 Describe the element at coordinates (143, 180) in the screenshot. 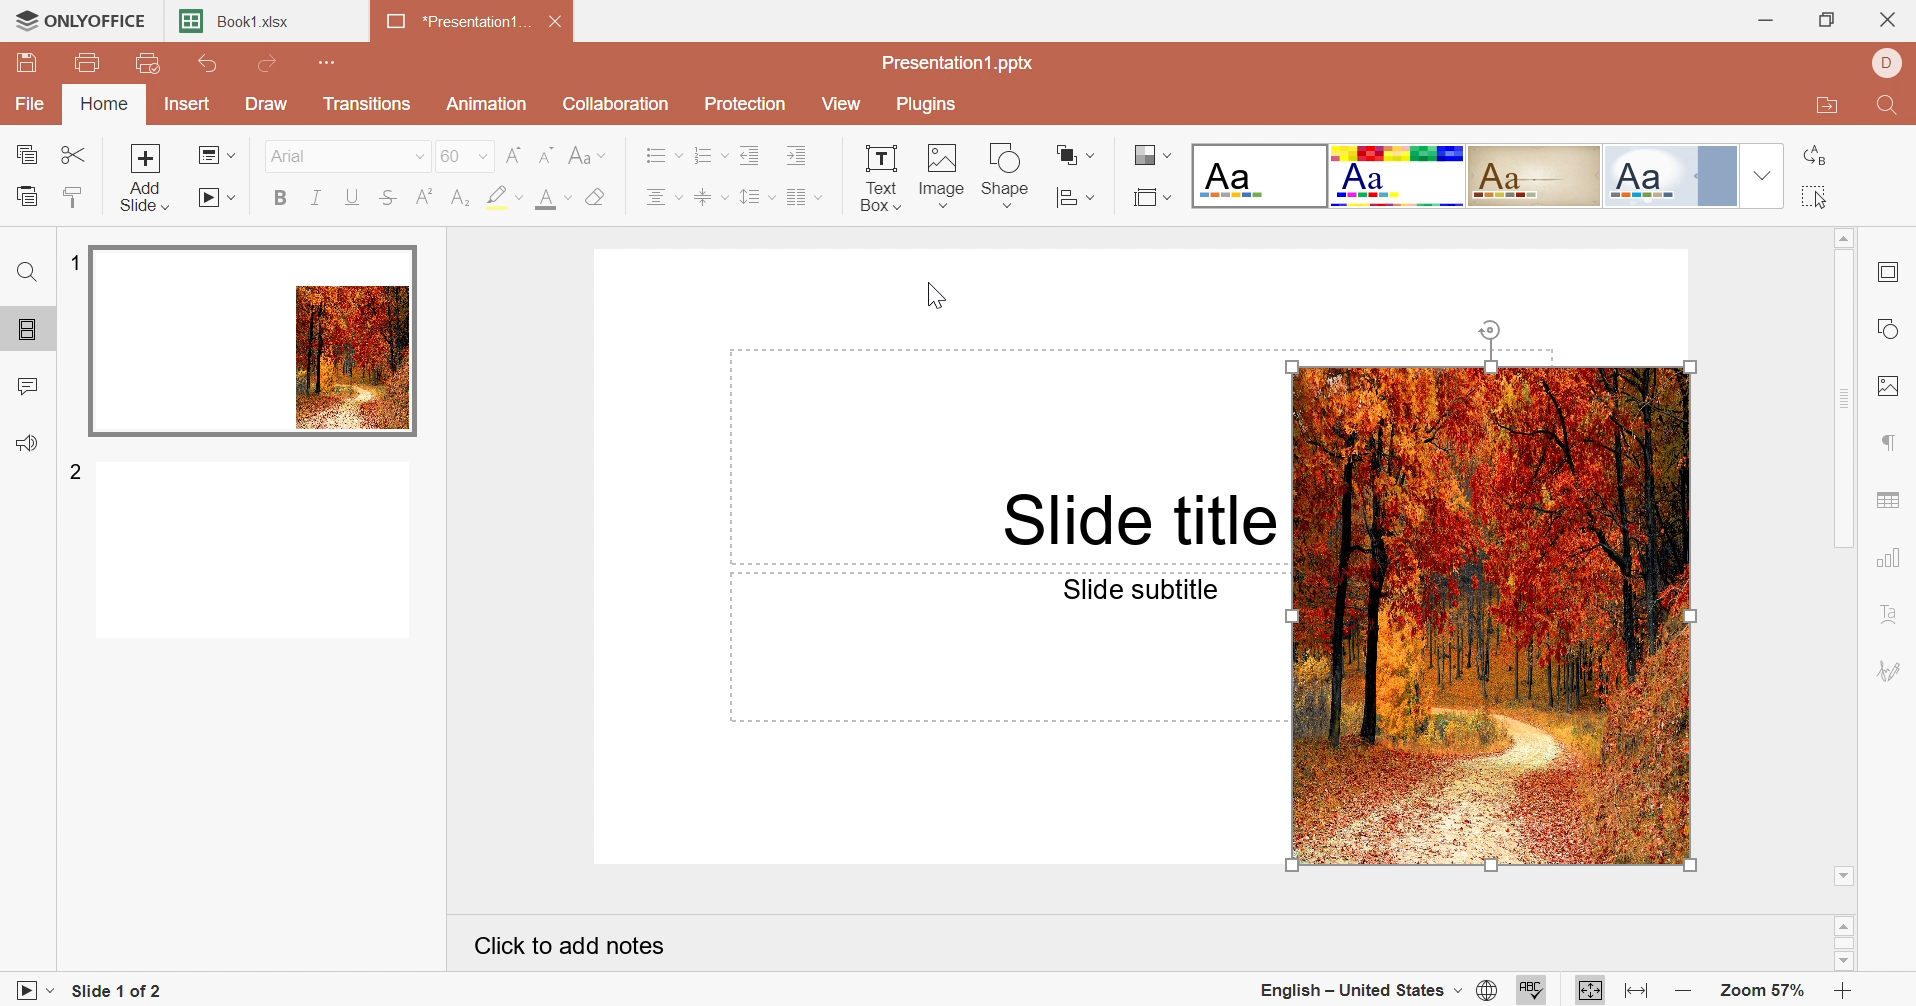

I see `Add slide` at that location.